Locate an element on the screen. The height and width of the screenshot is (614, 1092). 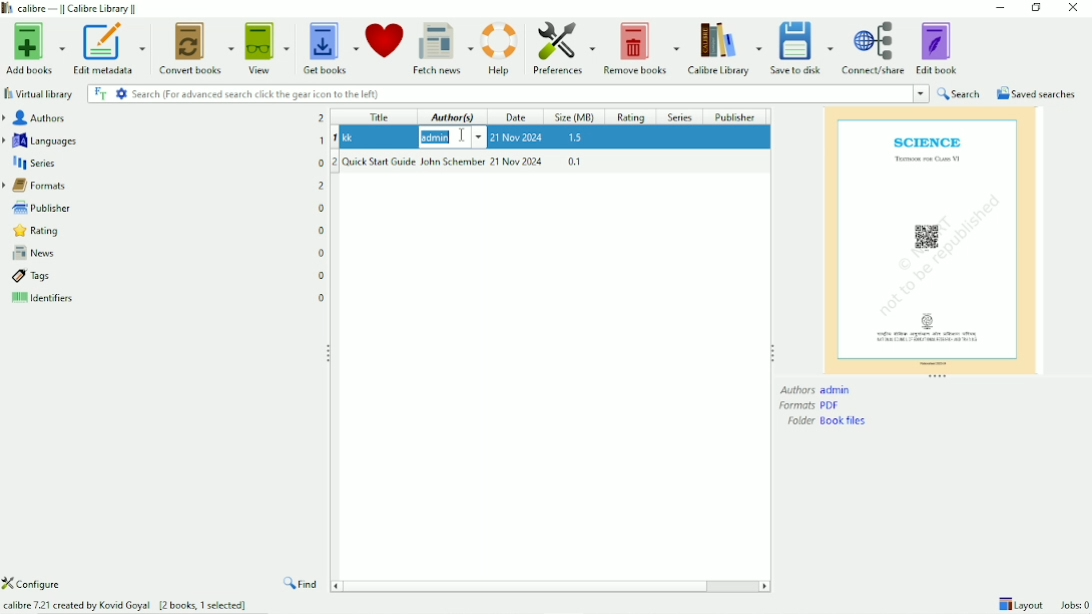
Donate is located at coordinates (384, 38).